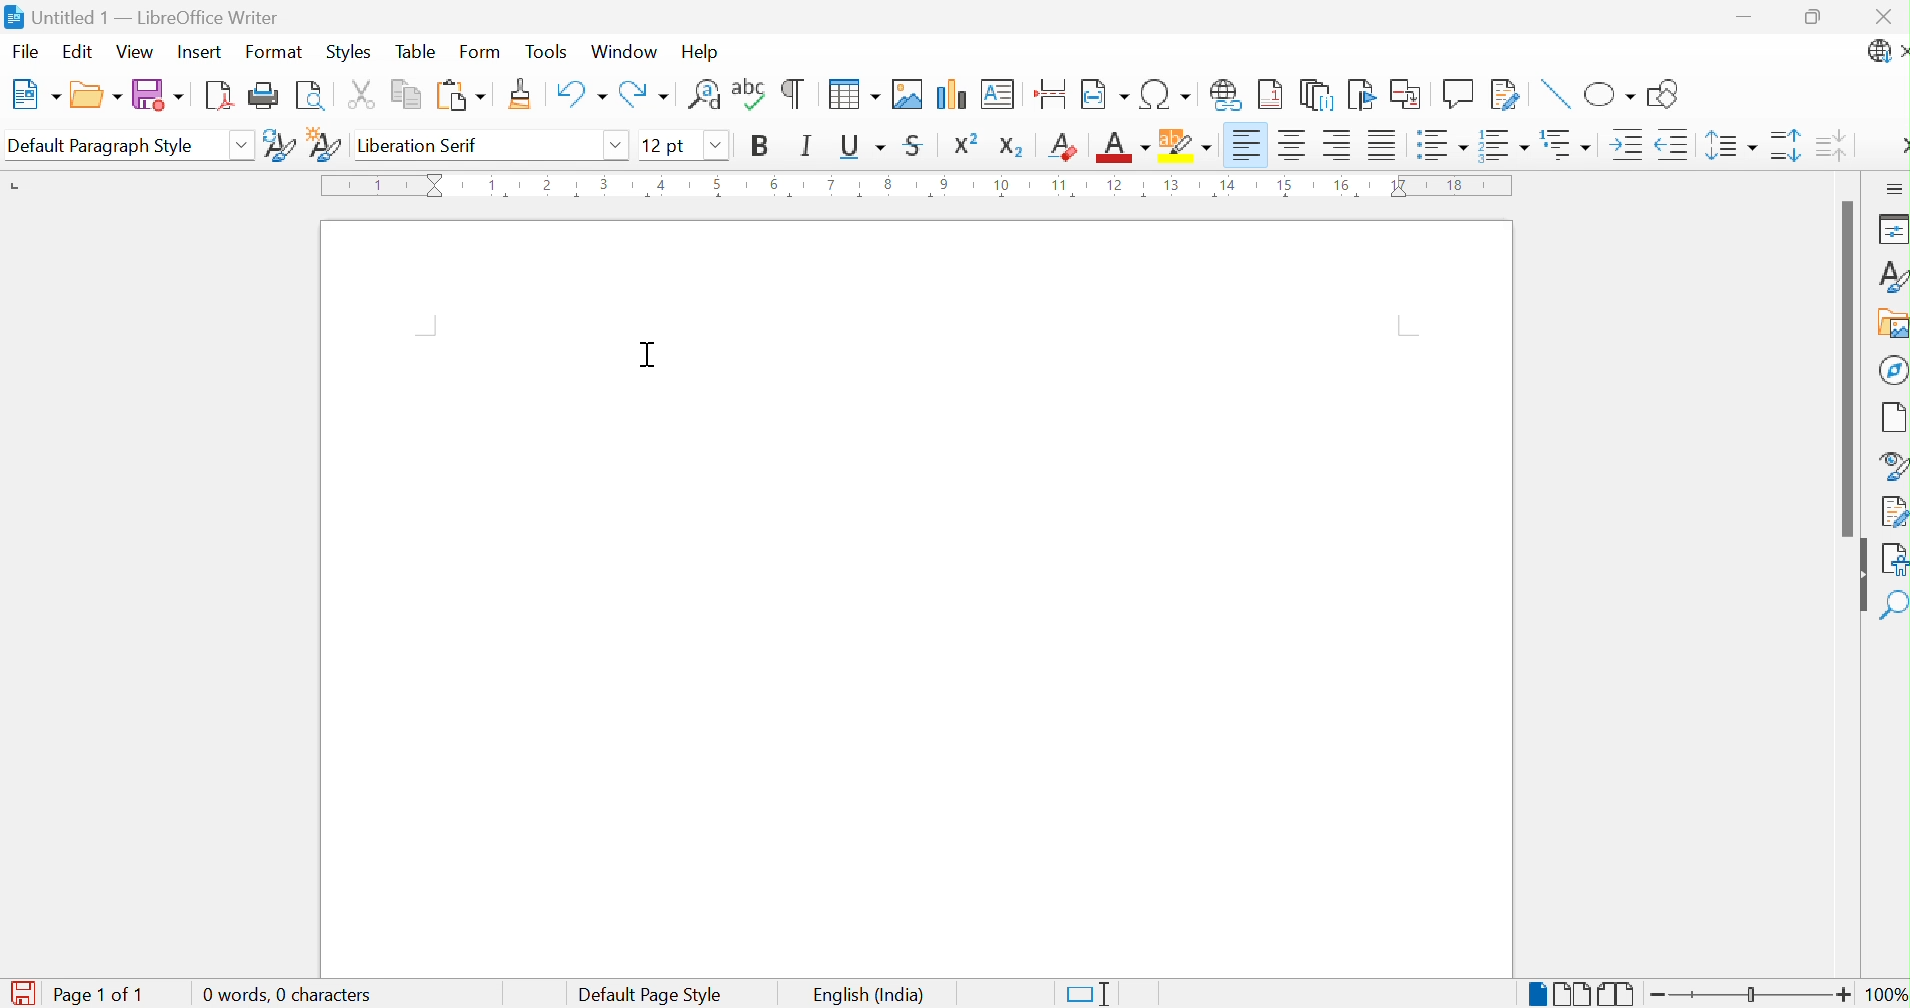 This screenshot has height=1008, width=1910. I want to click on Export as PDF, so click(219, 96).